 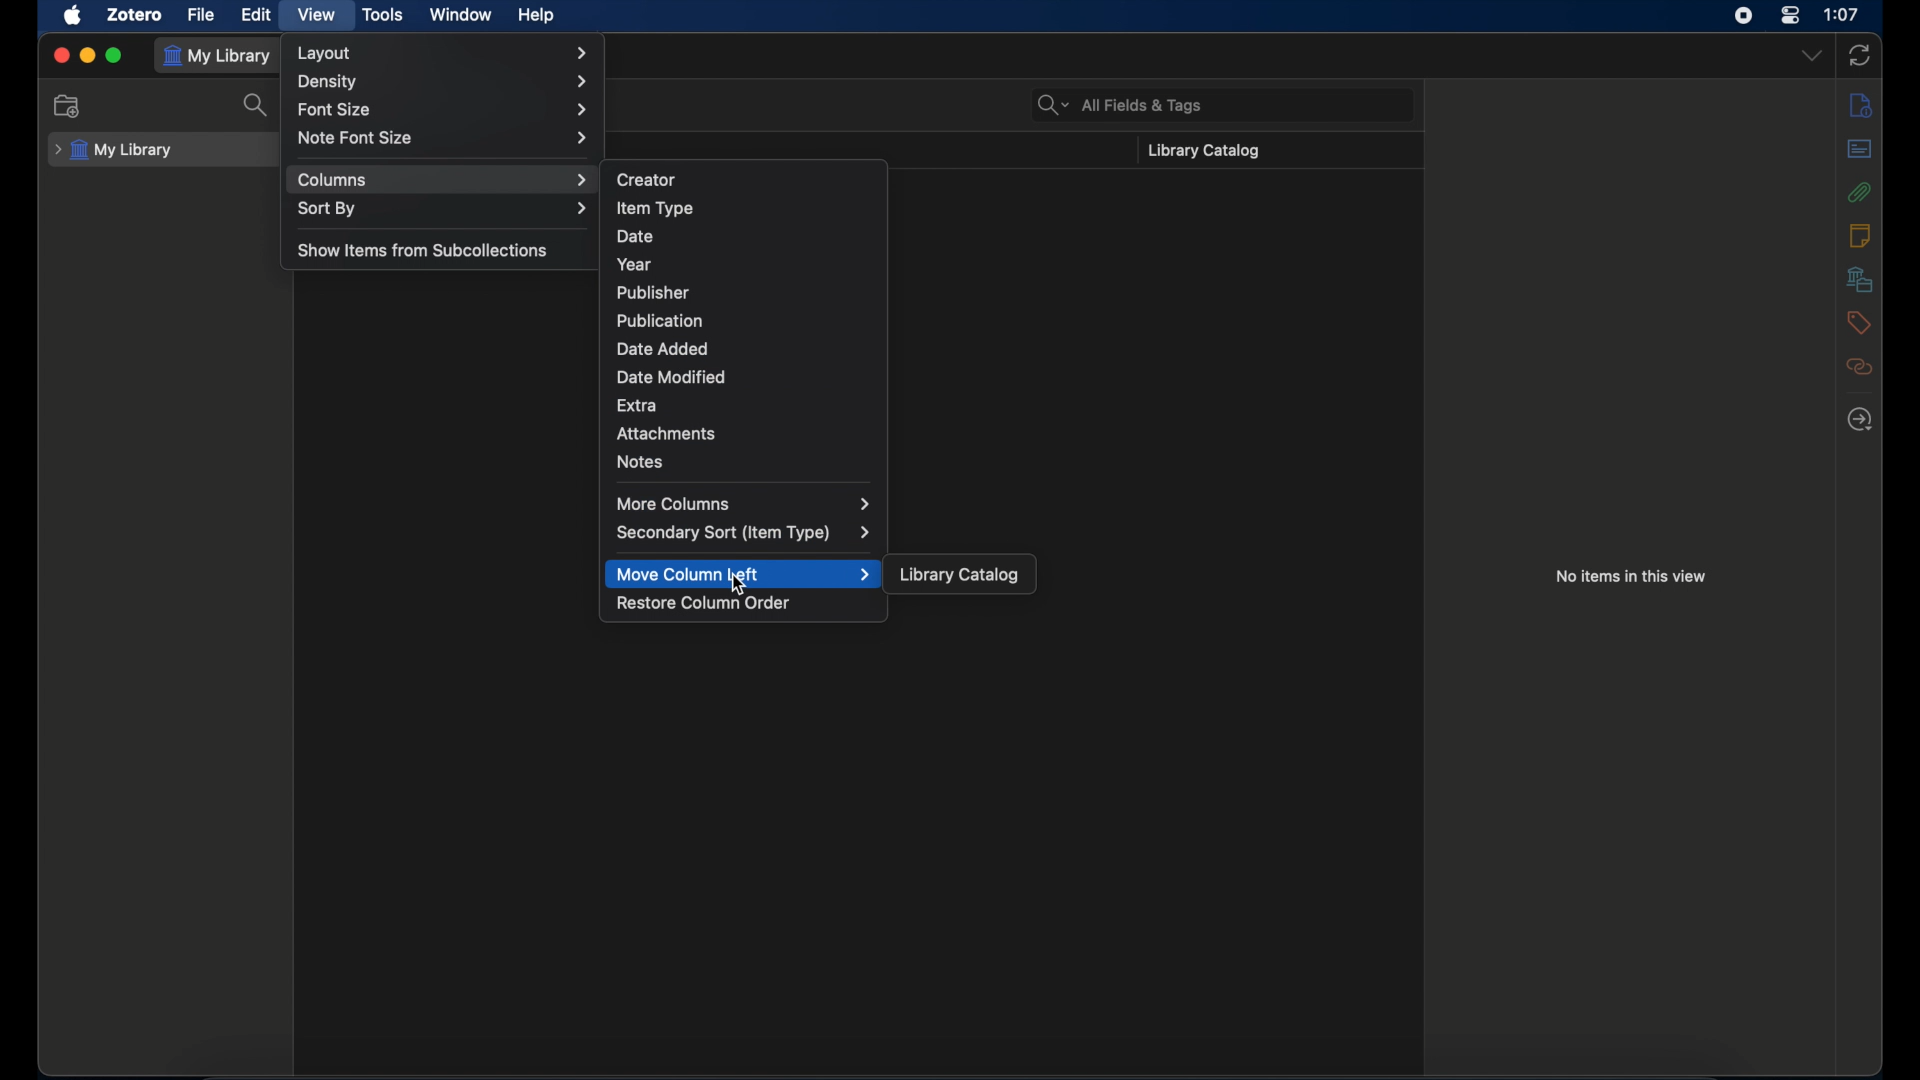 I want to click on my library, so click(x=114, y=151).